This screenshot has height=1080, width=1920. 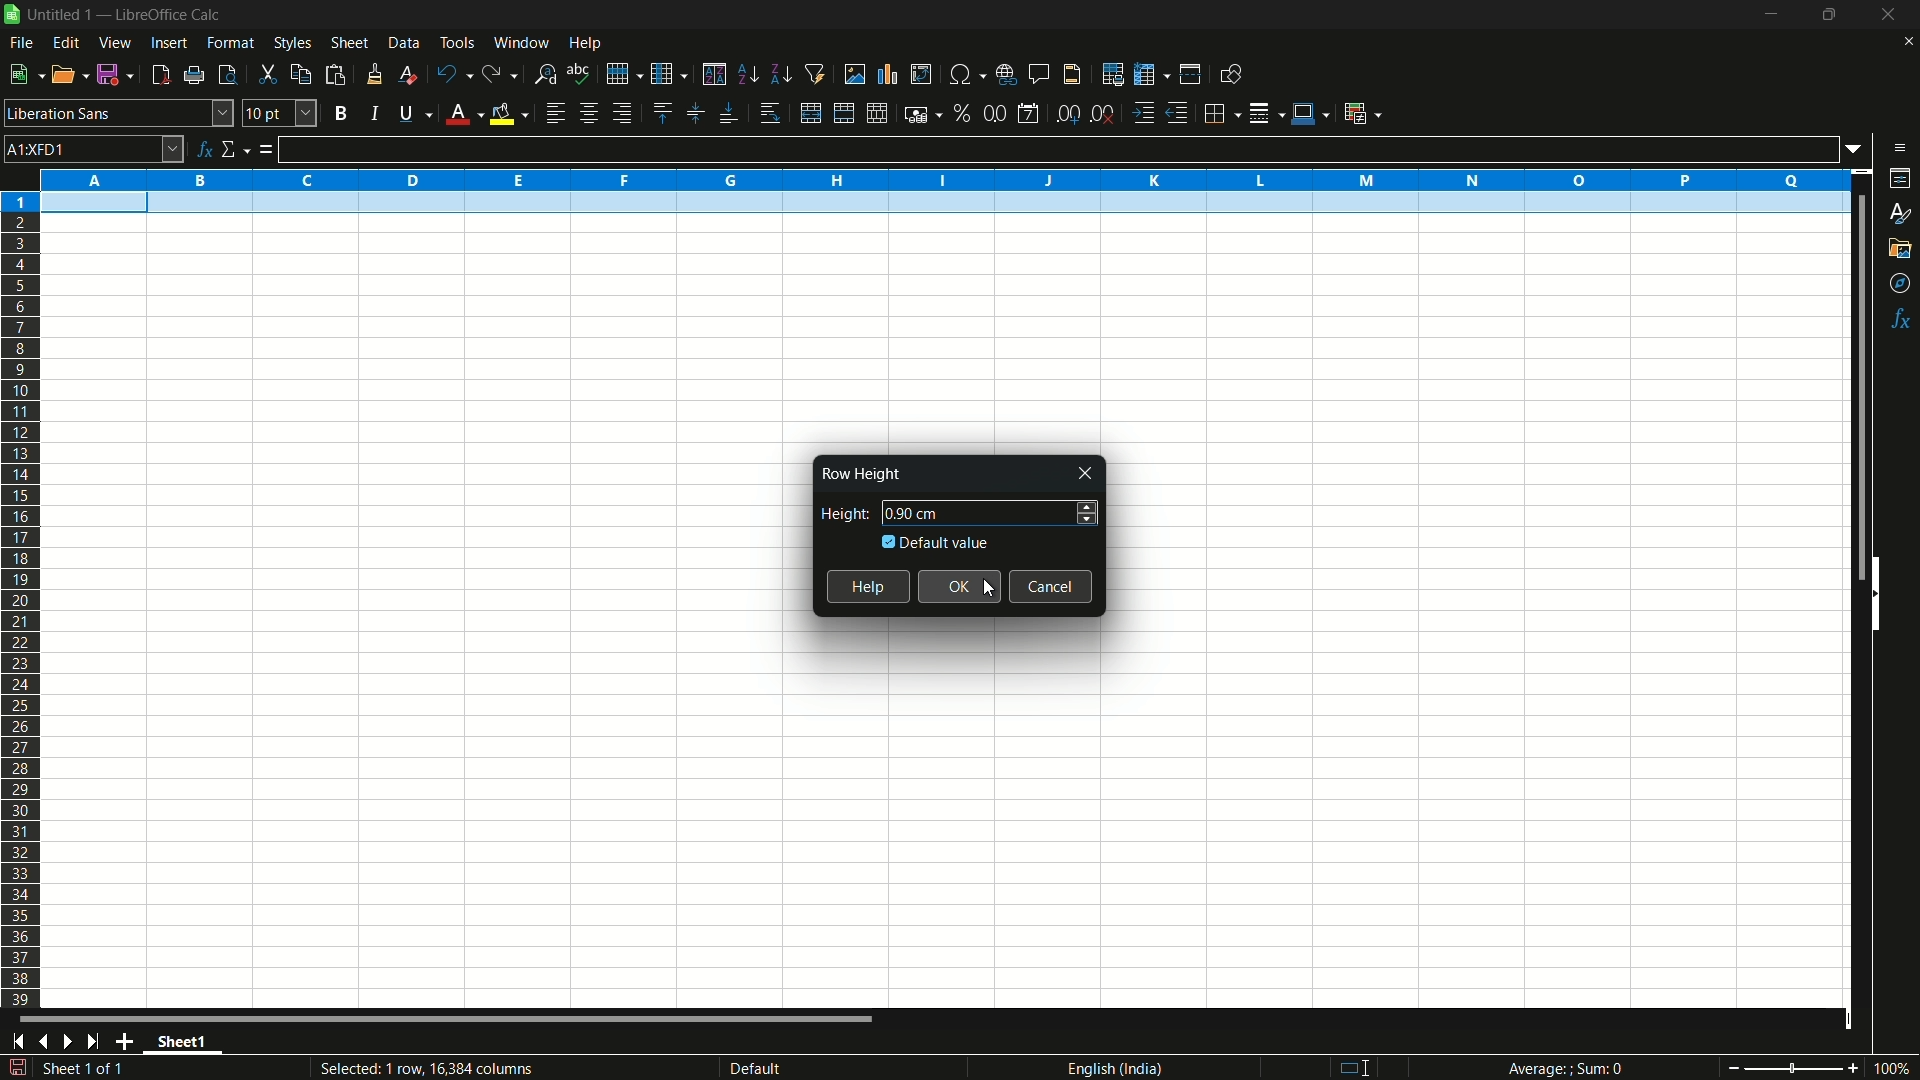 I want to click on cancel, so click(x=1052, y=586).